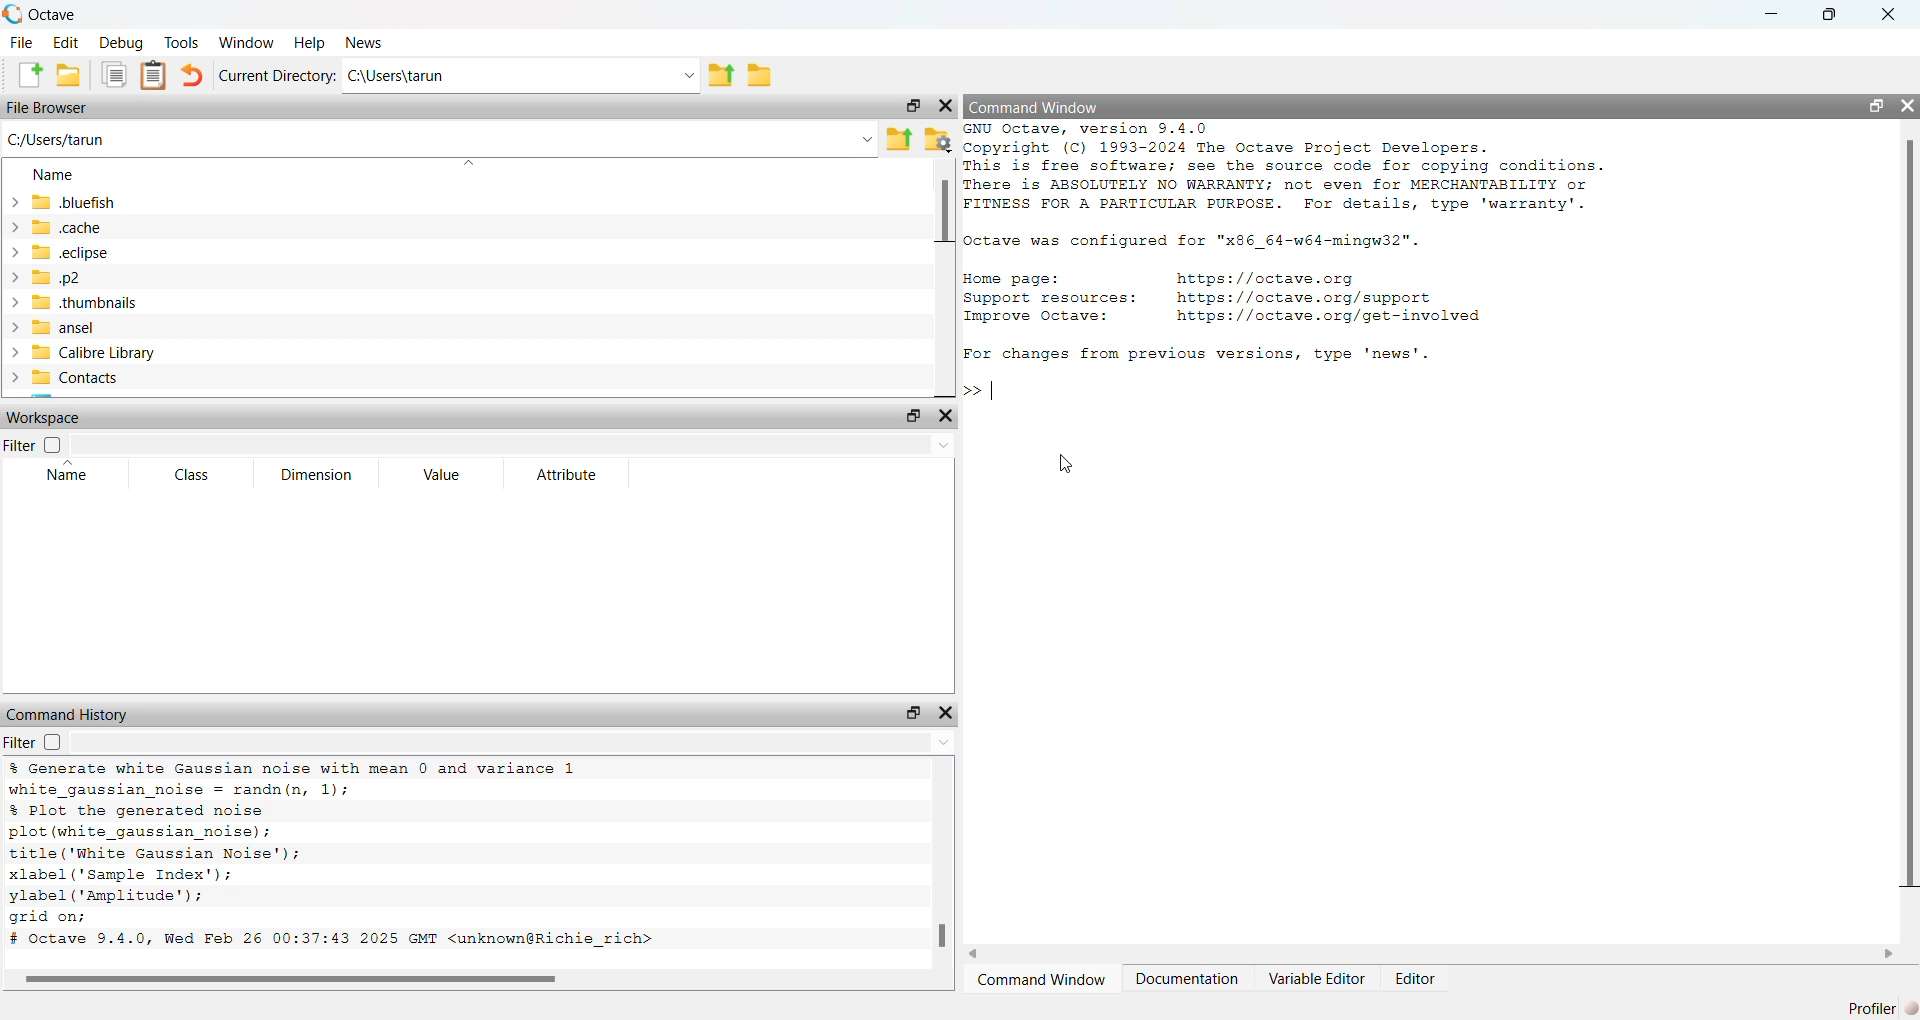 Image resolution: width=1920 pixels, height=1020 pixels. I want to click on  Editor, so click(1415, 982).